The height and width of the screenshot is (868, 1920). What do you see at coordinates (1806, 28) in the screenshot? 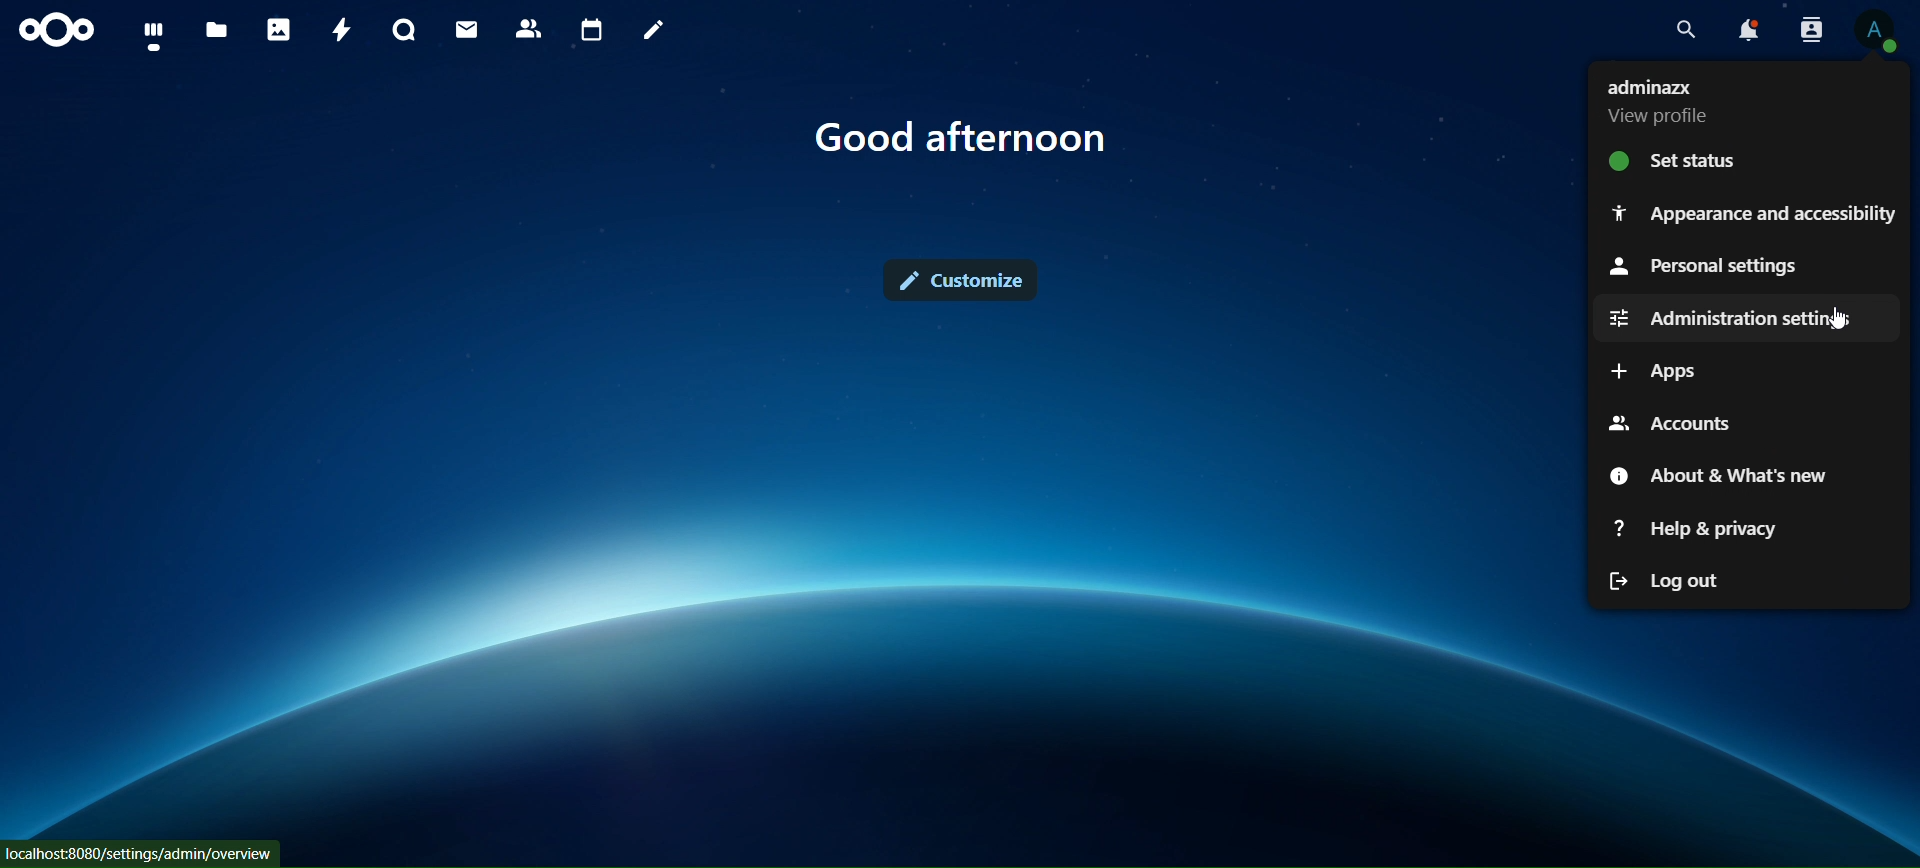
I see `search contacts` at bounding box center [1806, 28].